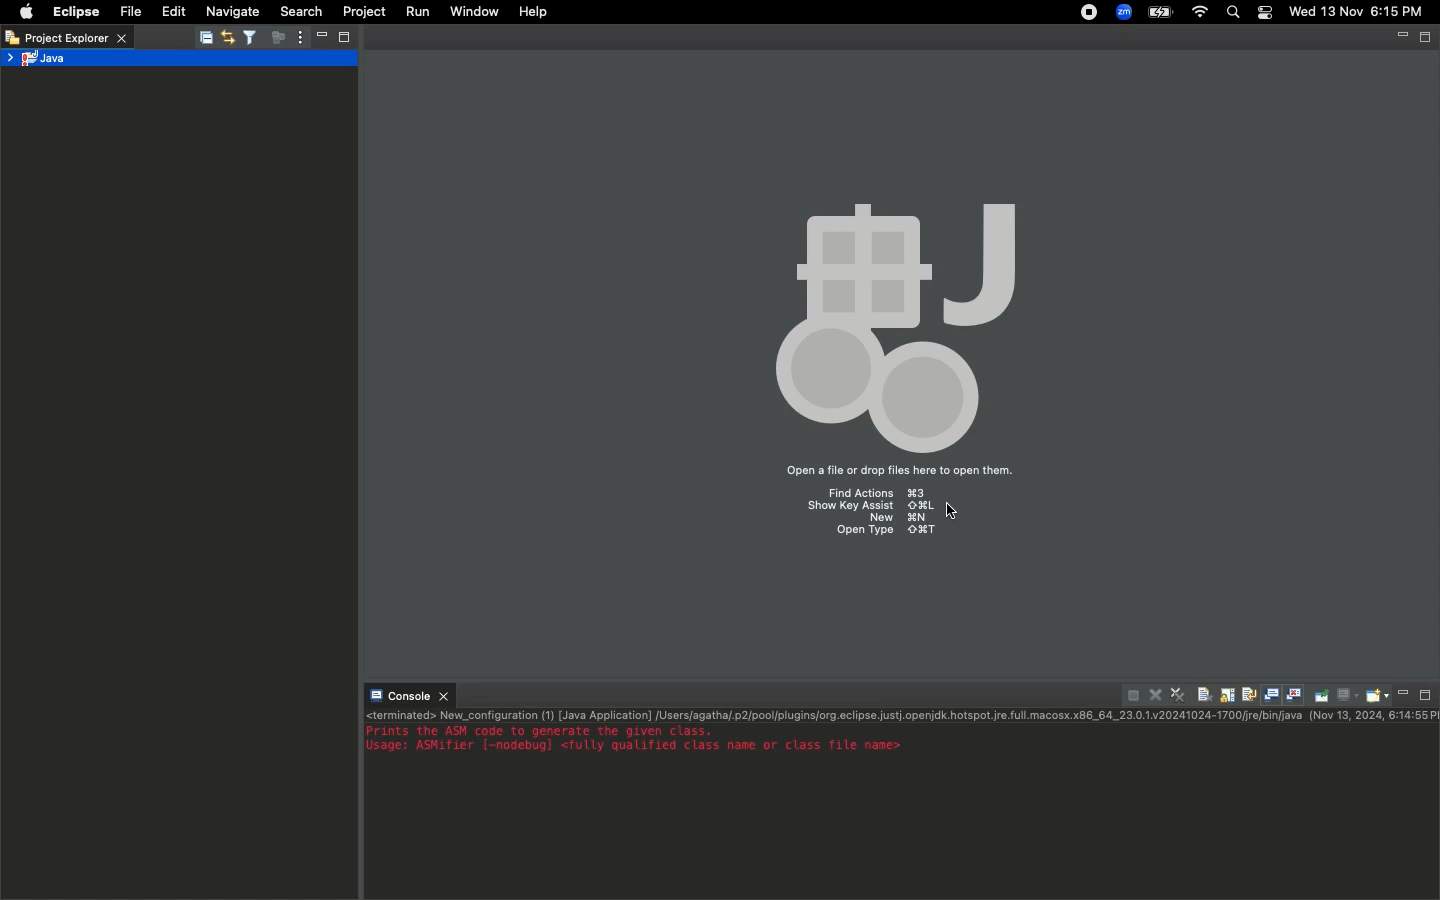 This screenshot has height=900, width=1440. What do you see at coordinates (1379, 699) in the screenshot?
I see `Open console` at bounding box center [1379, 699].